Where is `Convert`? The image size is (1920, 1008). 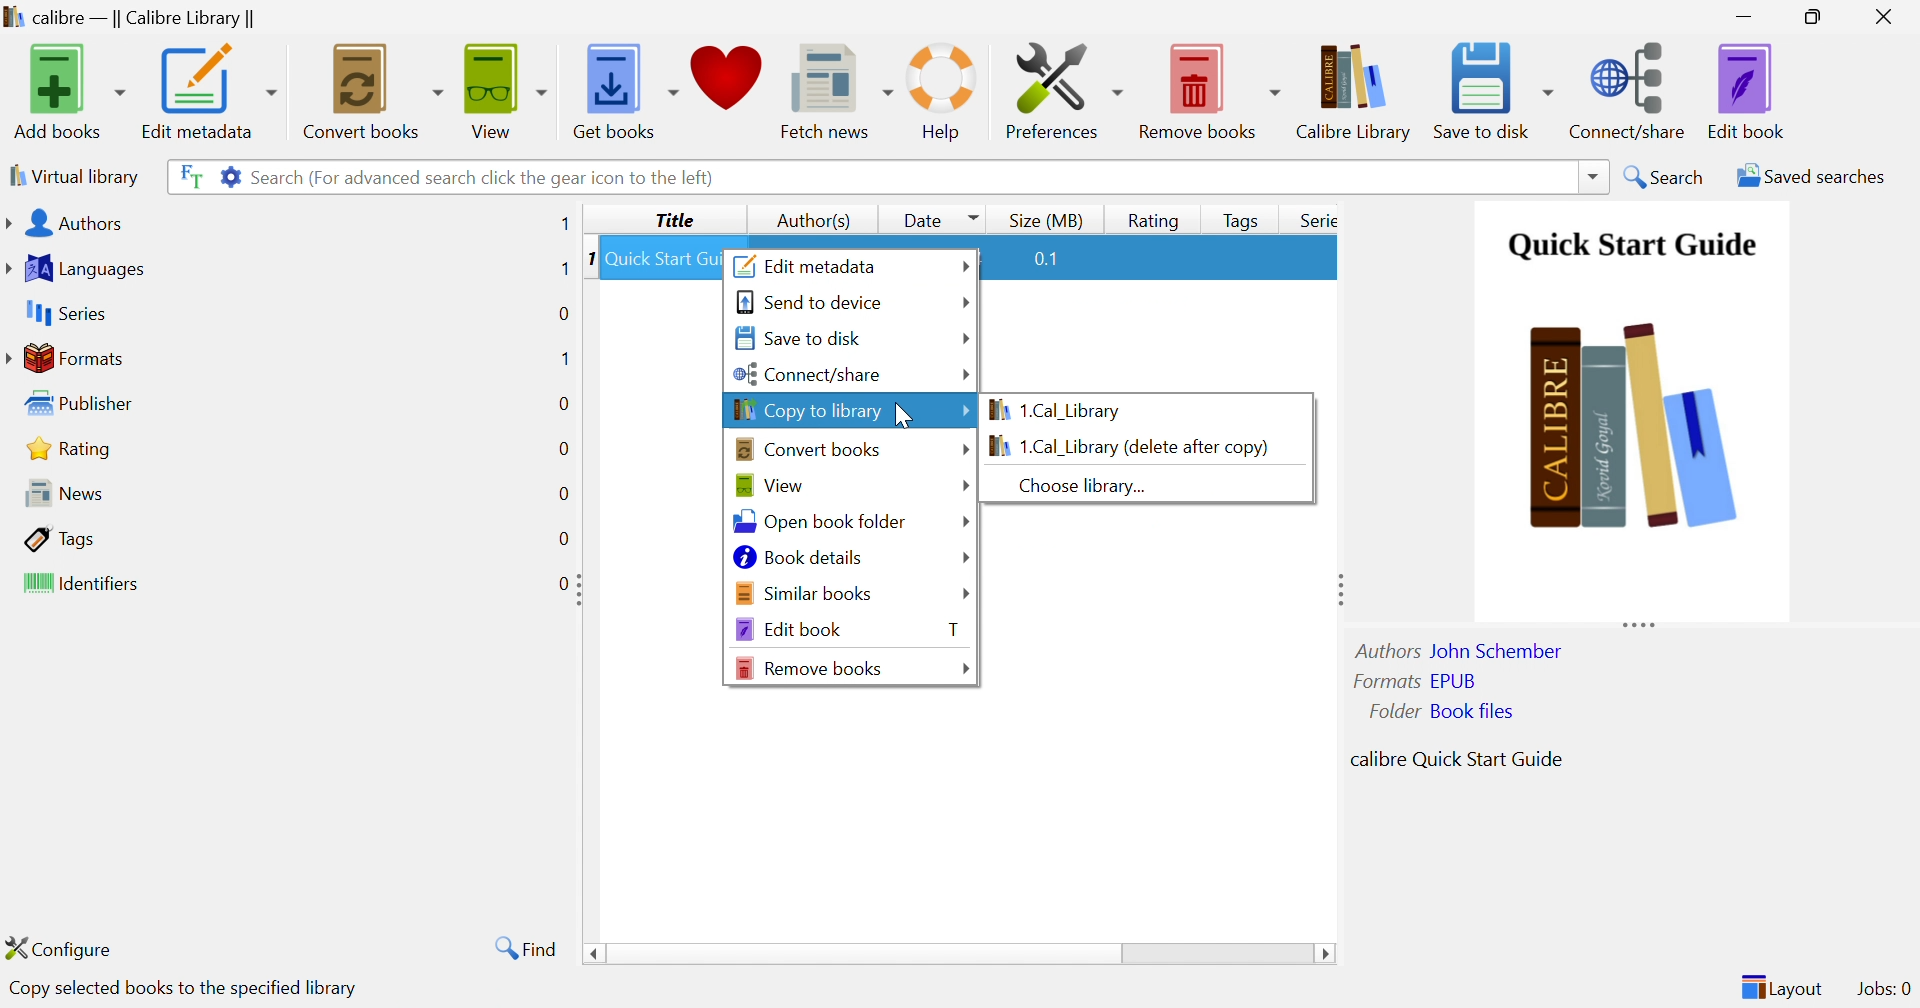 Convert is located at coordinates (807, 448).